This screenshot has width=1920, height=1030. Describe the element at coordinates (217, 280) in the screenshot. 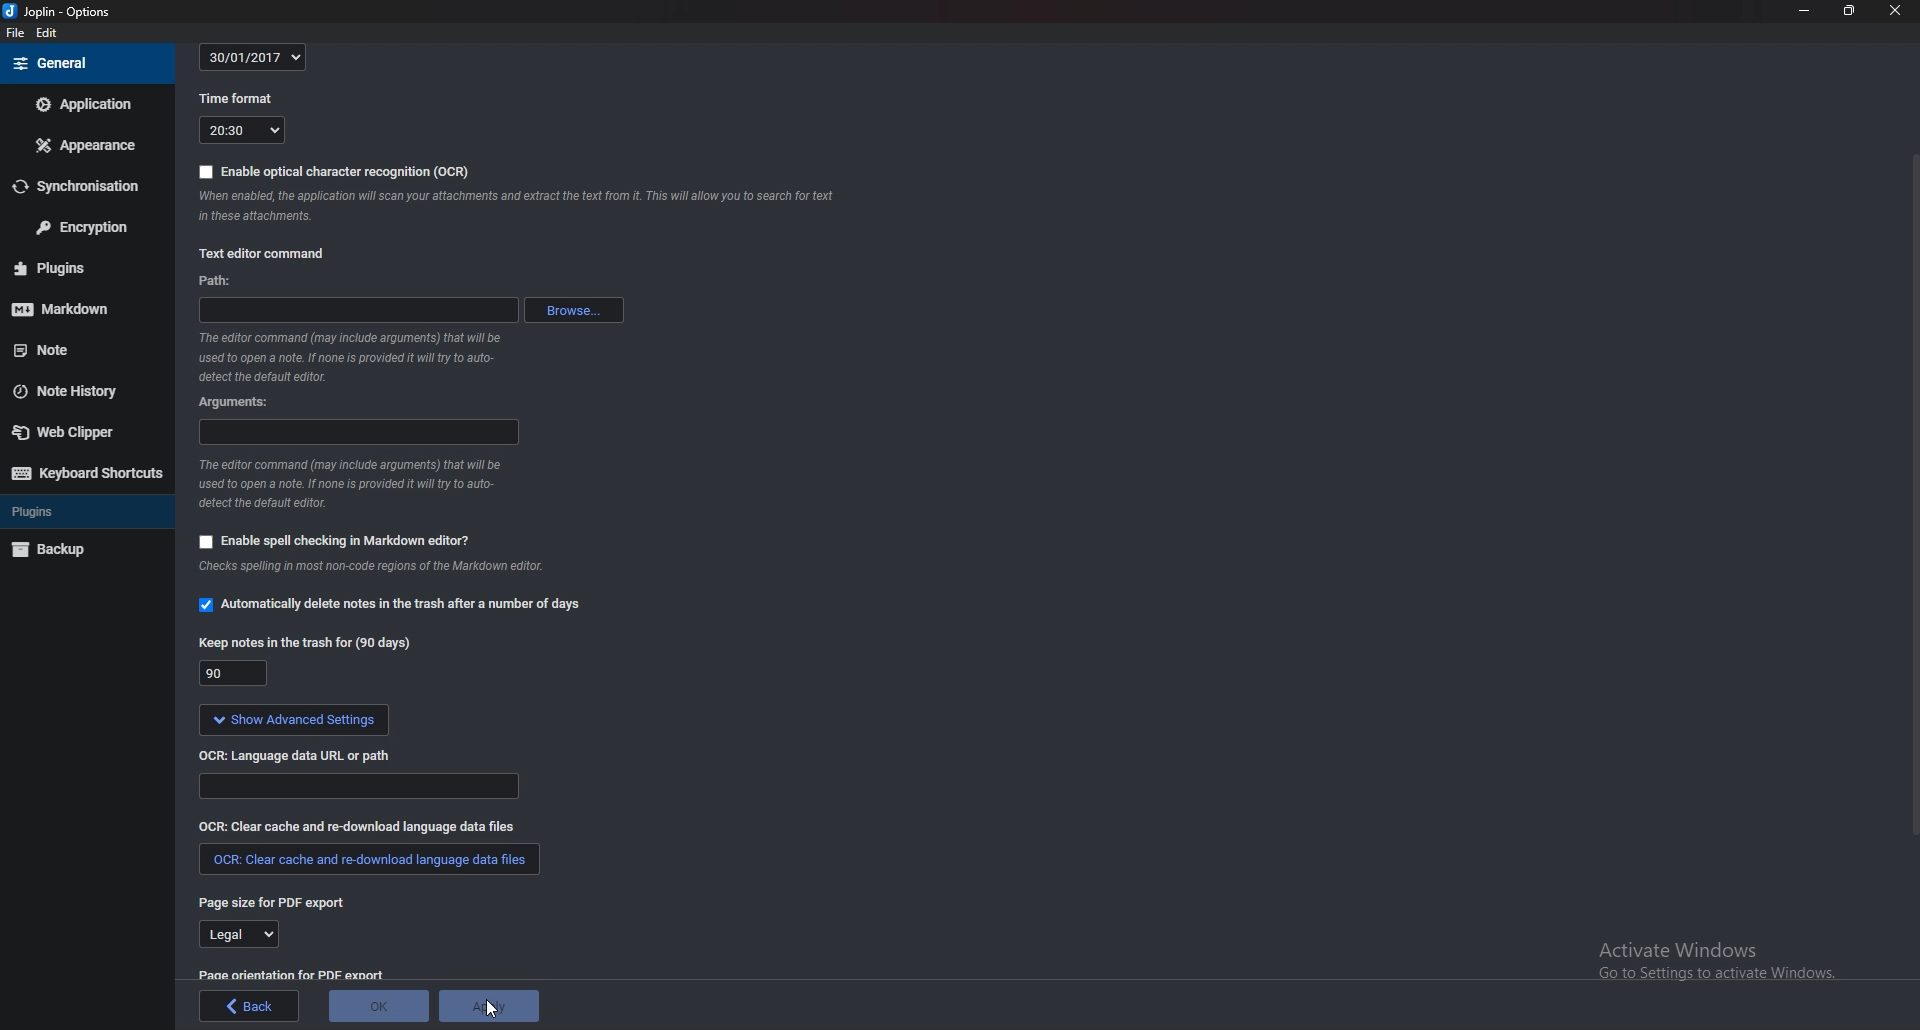

I see `path` at that location.